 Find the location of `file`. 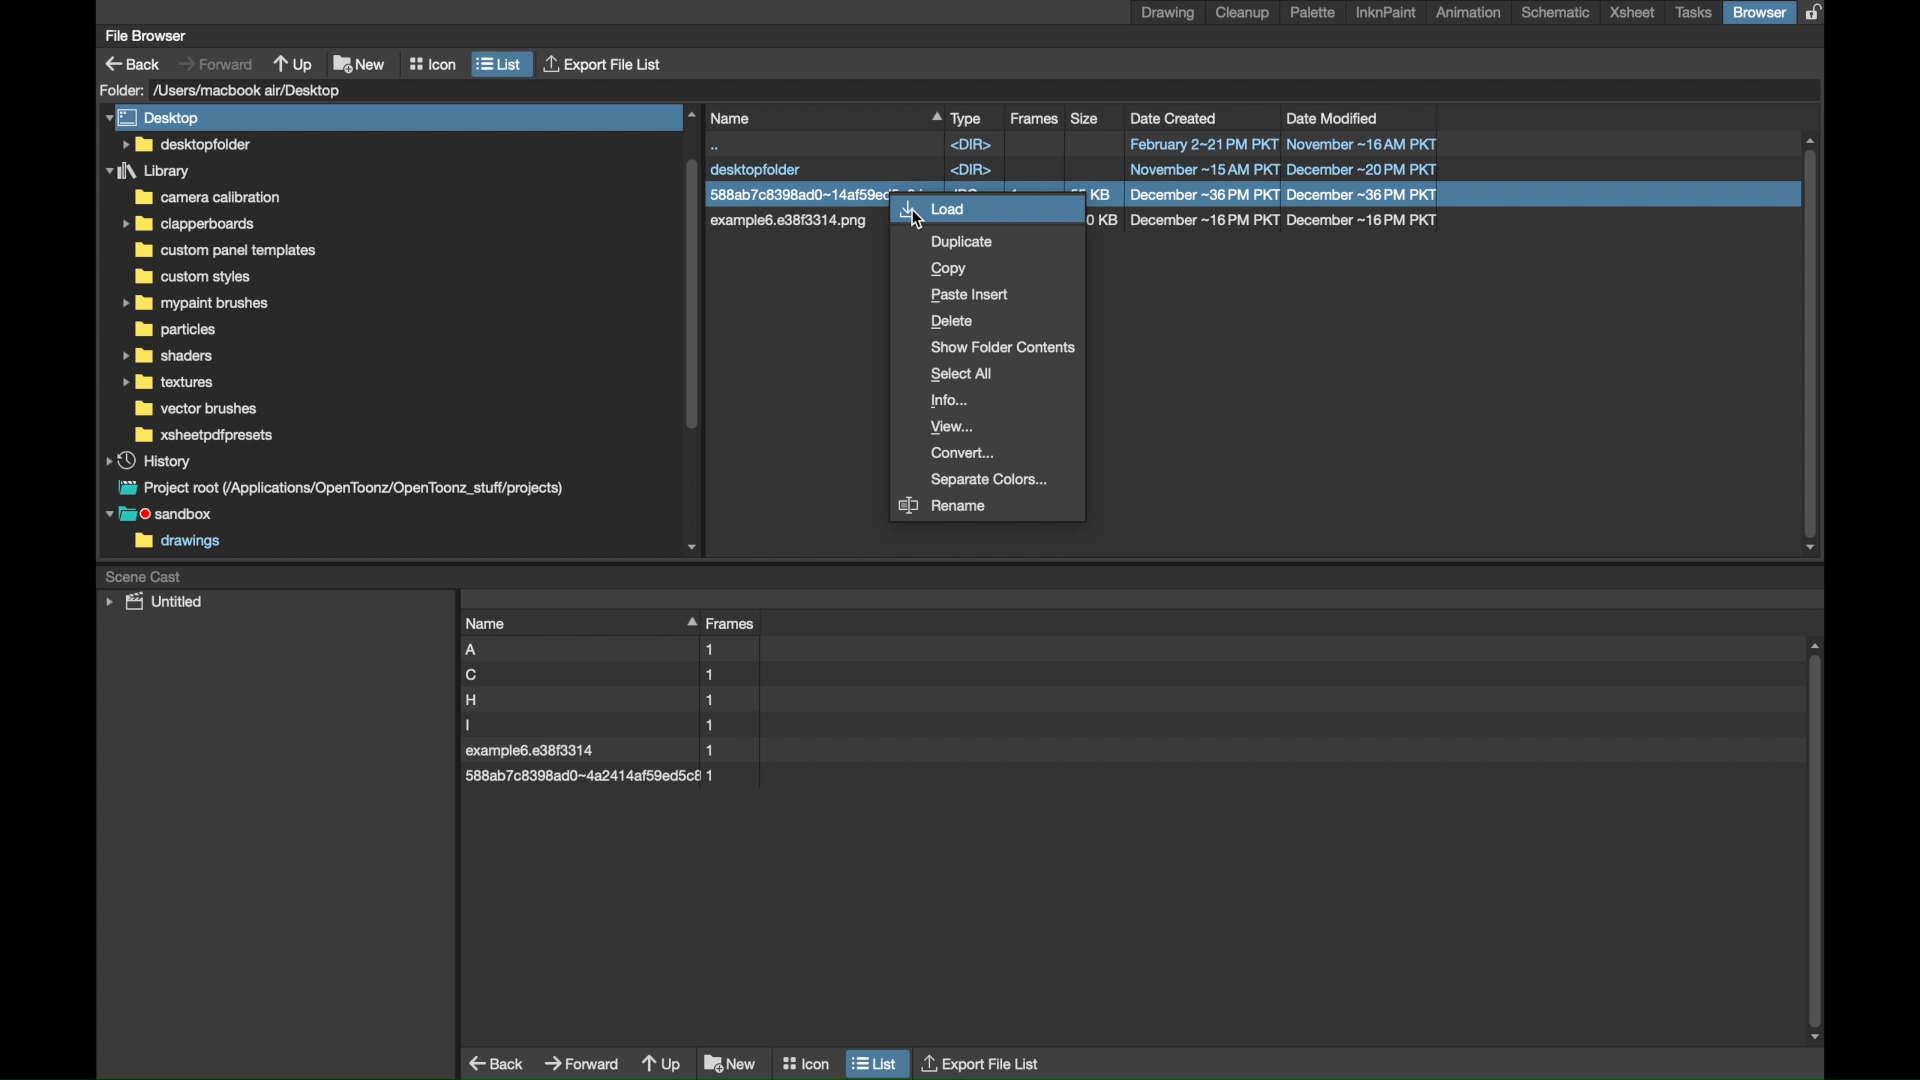

file is located at coordinates (598, 752).